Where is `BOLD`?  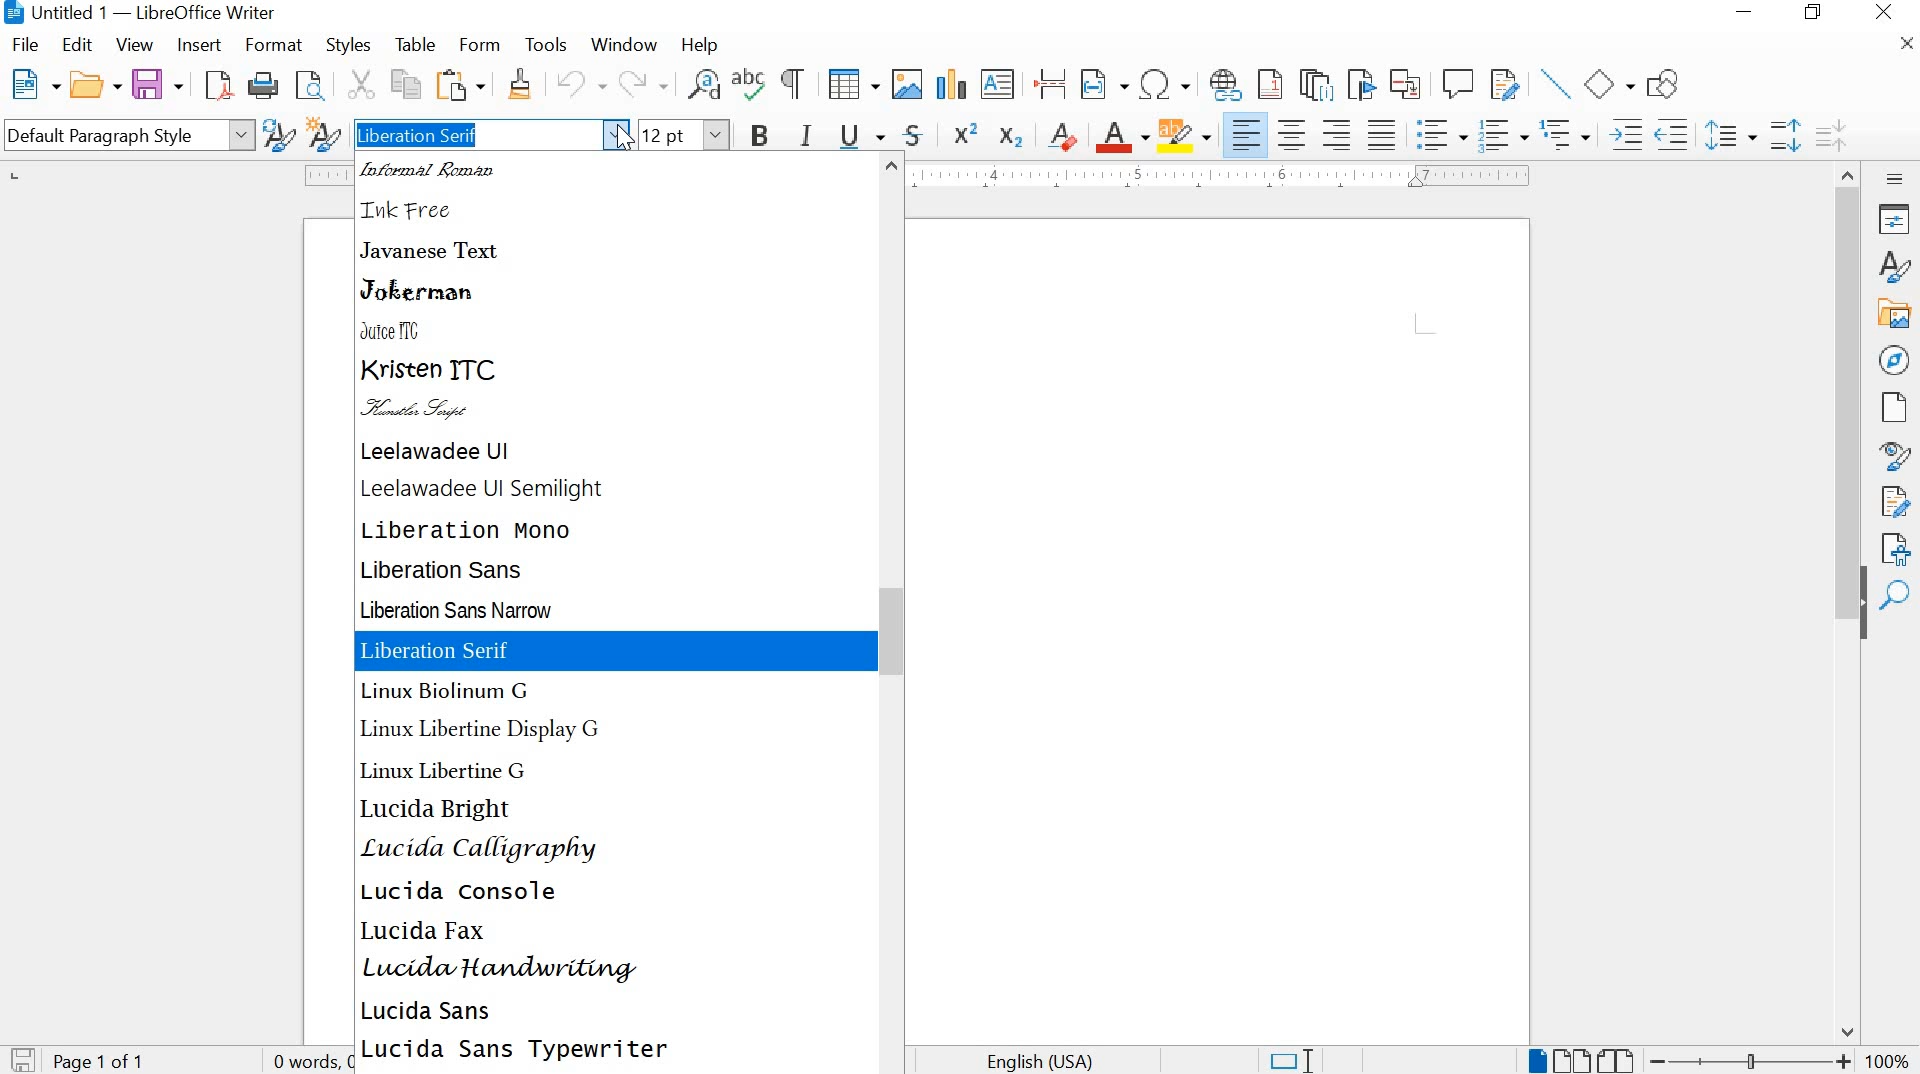
BOLD is located at coordinates (760, 135).